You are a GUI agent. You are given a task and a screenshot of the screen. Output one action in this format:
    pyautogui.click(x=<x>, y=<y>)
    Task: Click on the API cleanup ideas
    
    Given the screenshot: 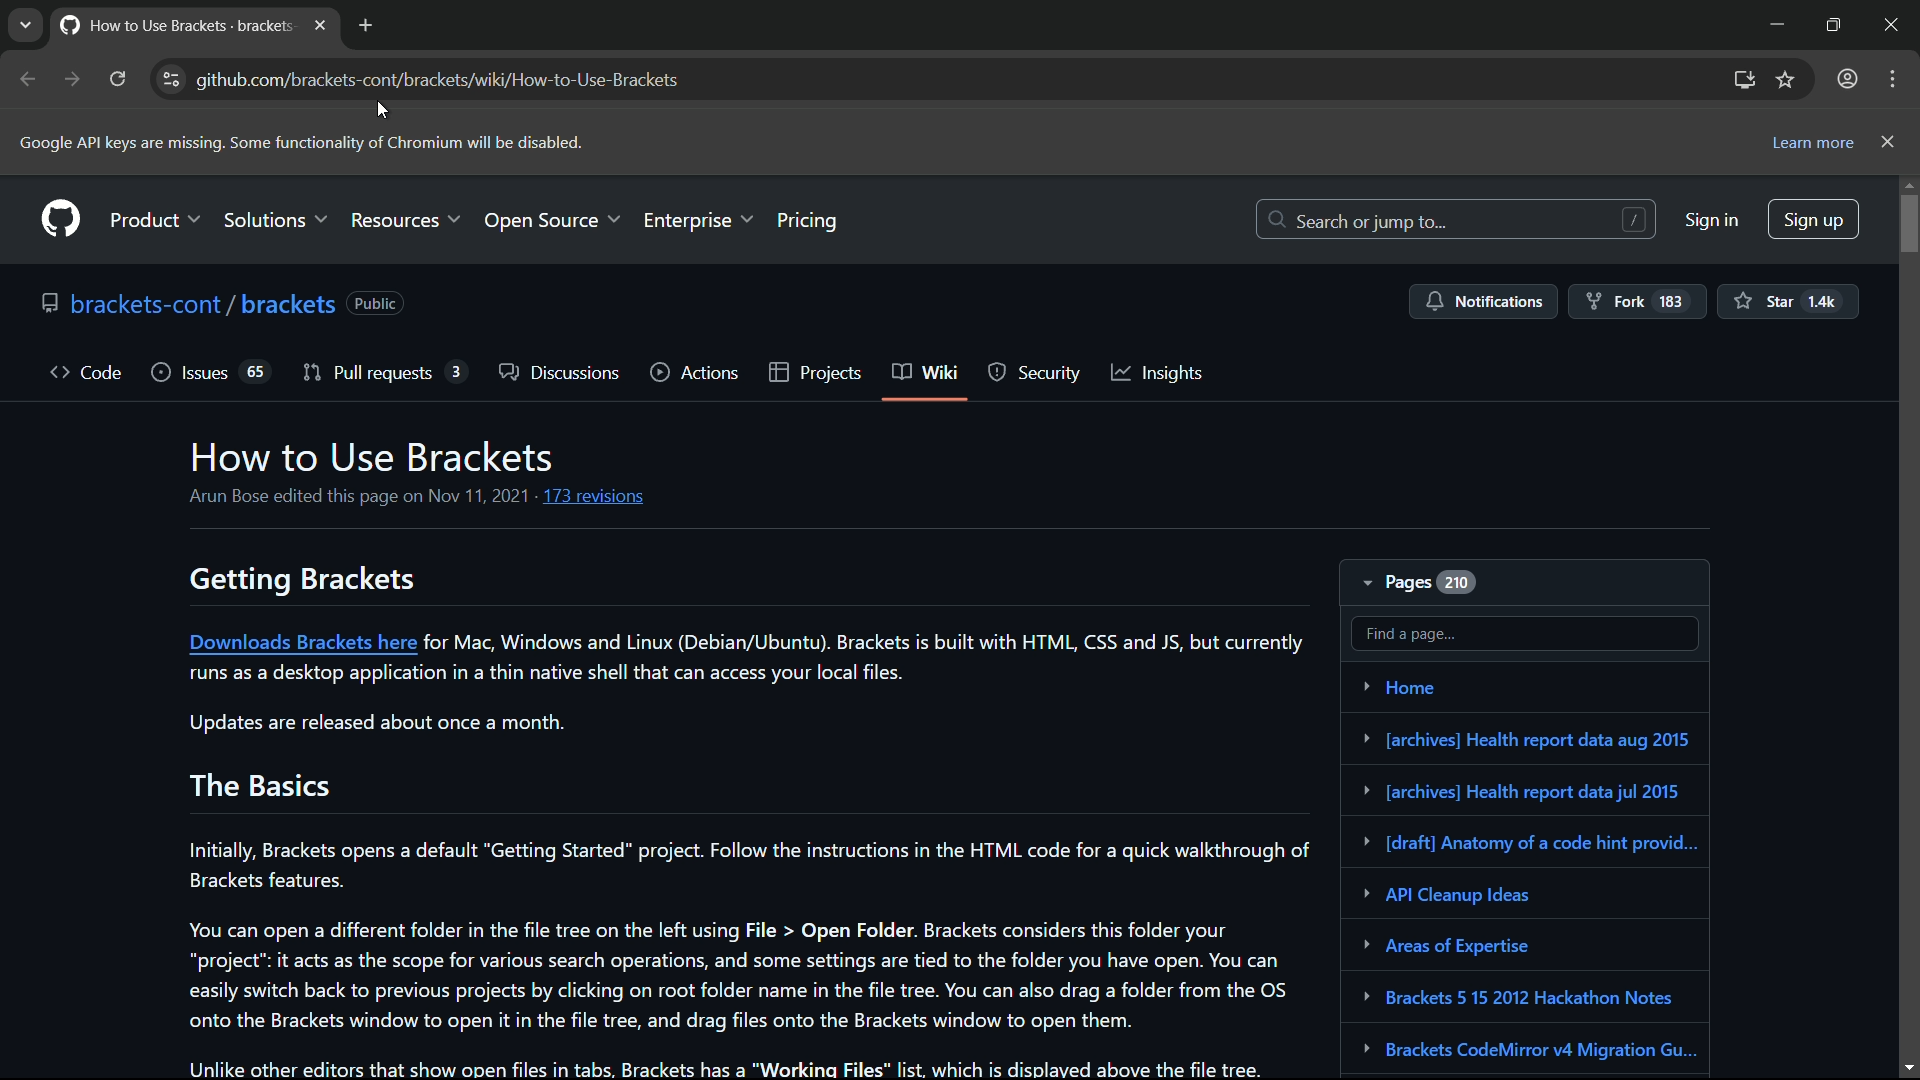 What is the action you would take?
    pyautogui.click(x=1455, y=894)
    